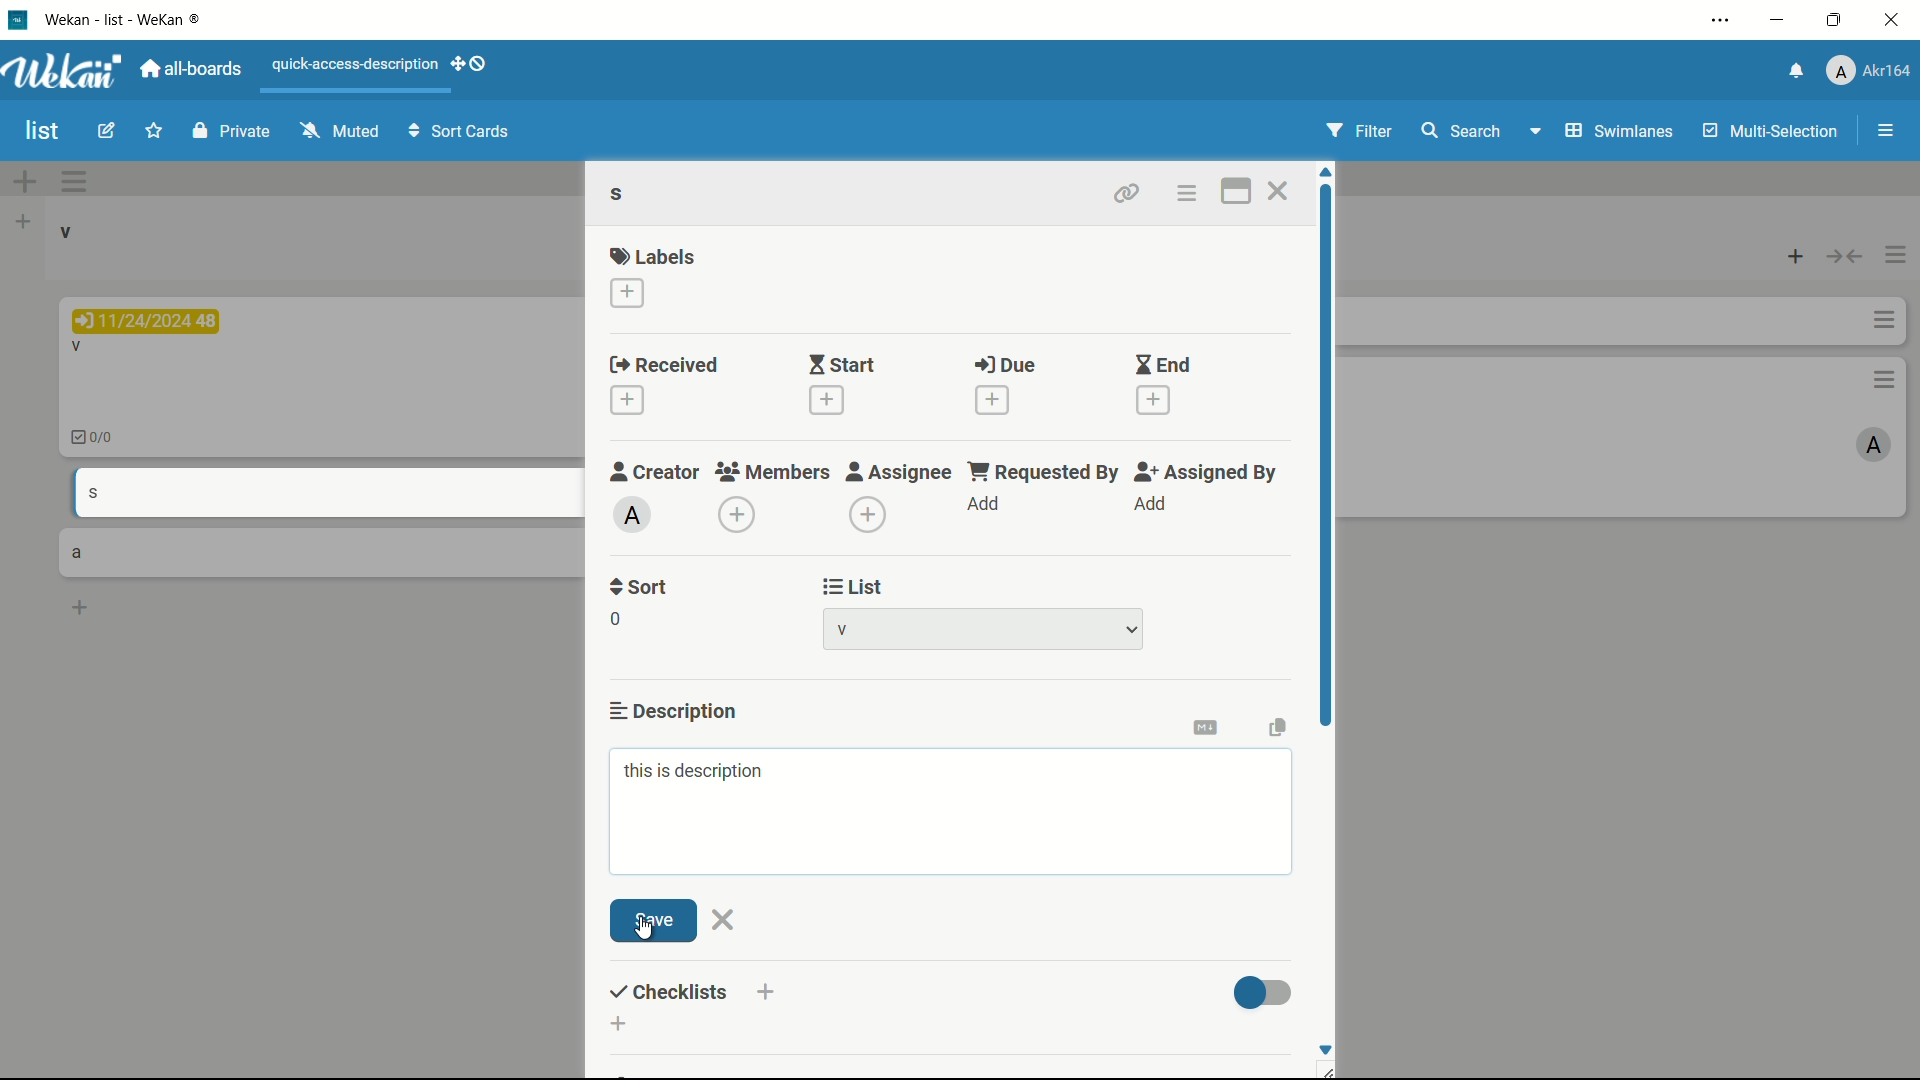 The height and width of the screenshot is (1080, 1920). What do you see at coordinates (1210, 474) in the screenshot?
I see `assigned by` at bounding box center [1210, 474].